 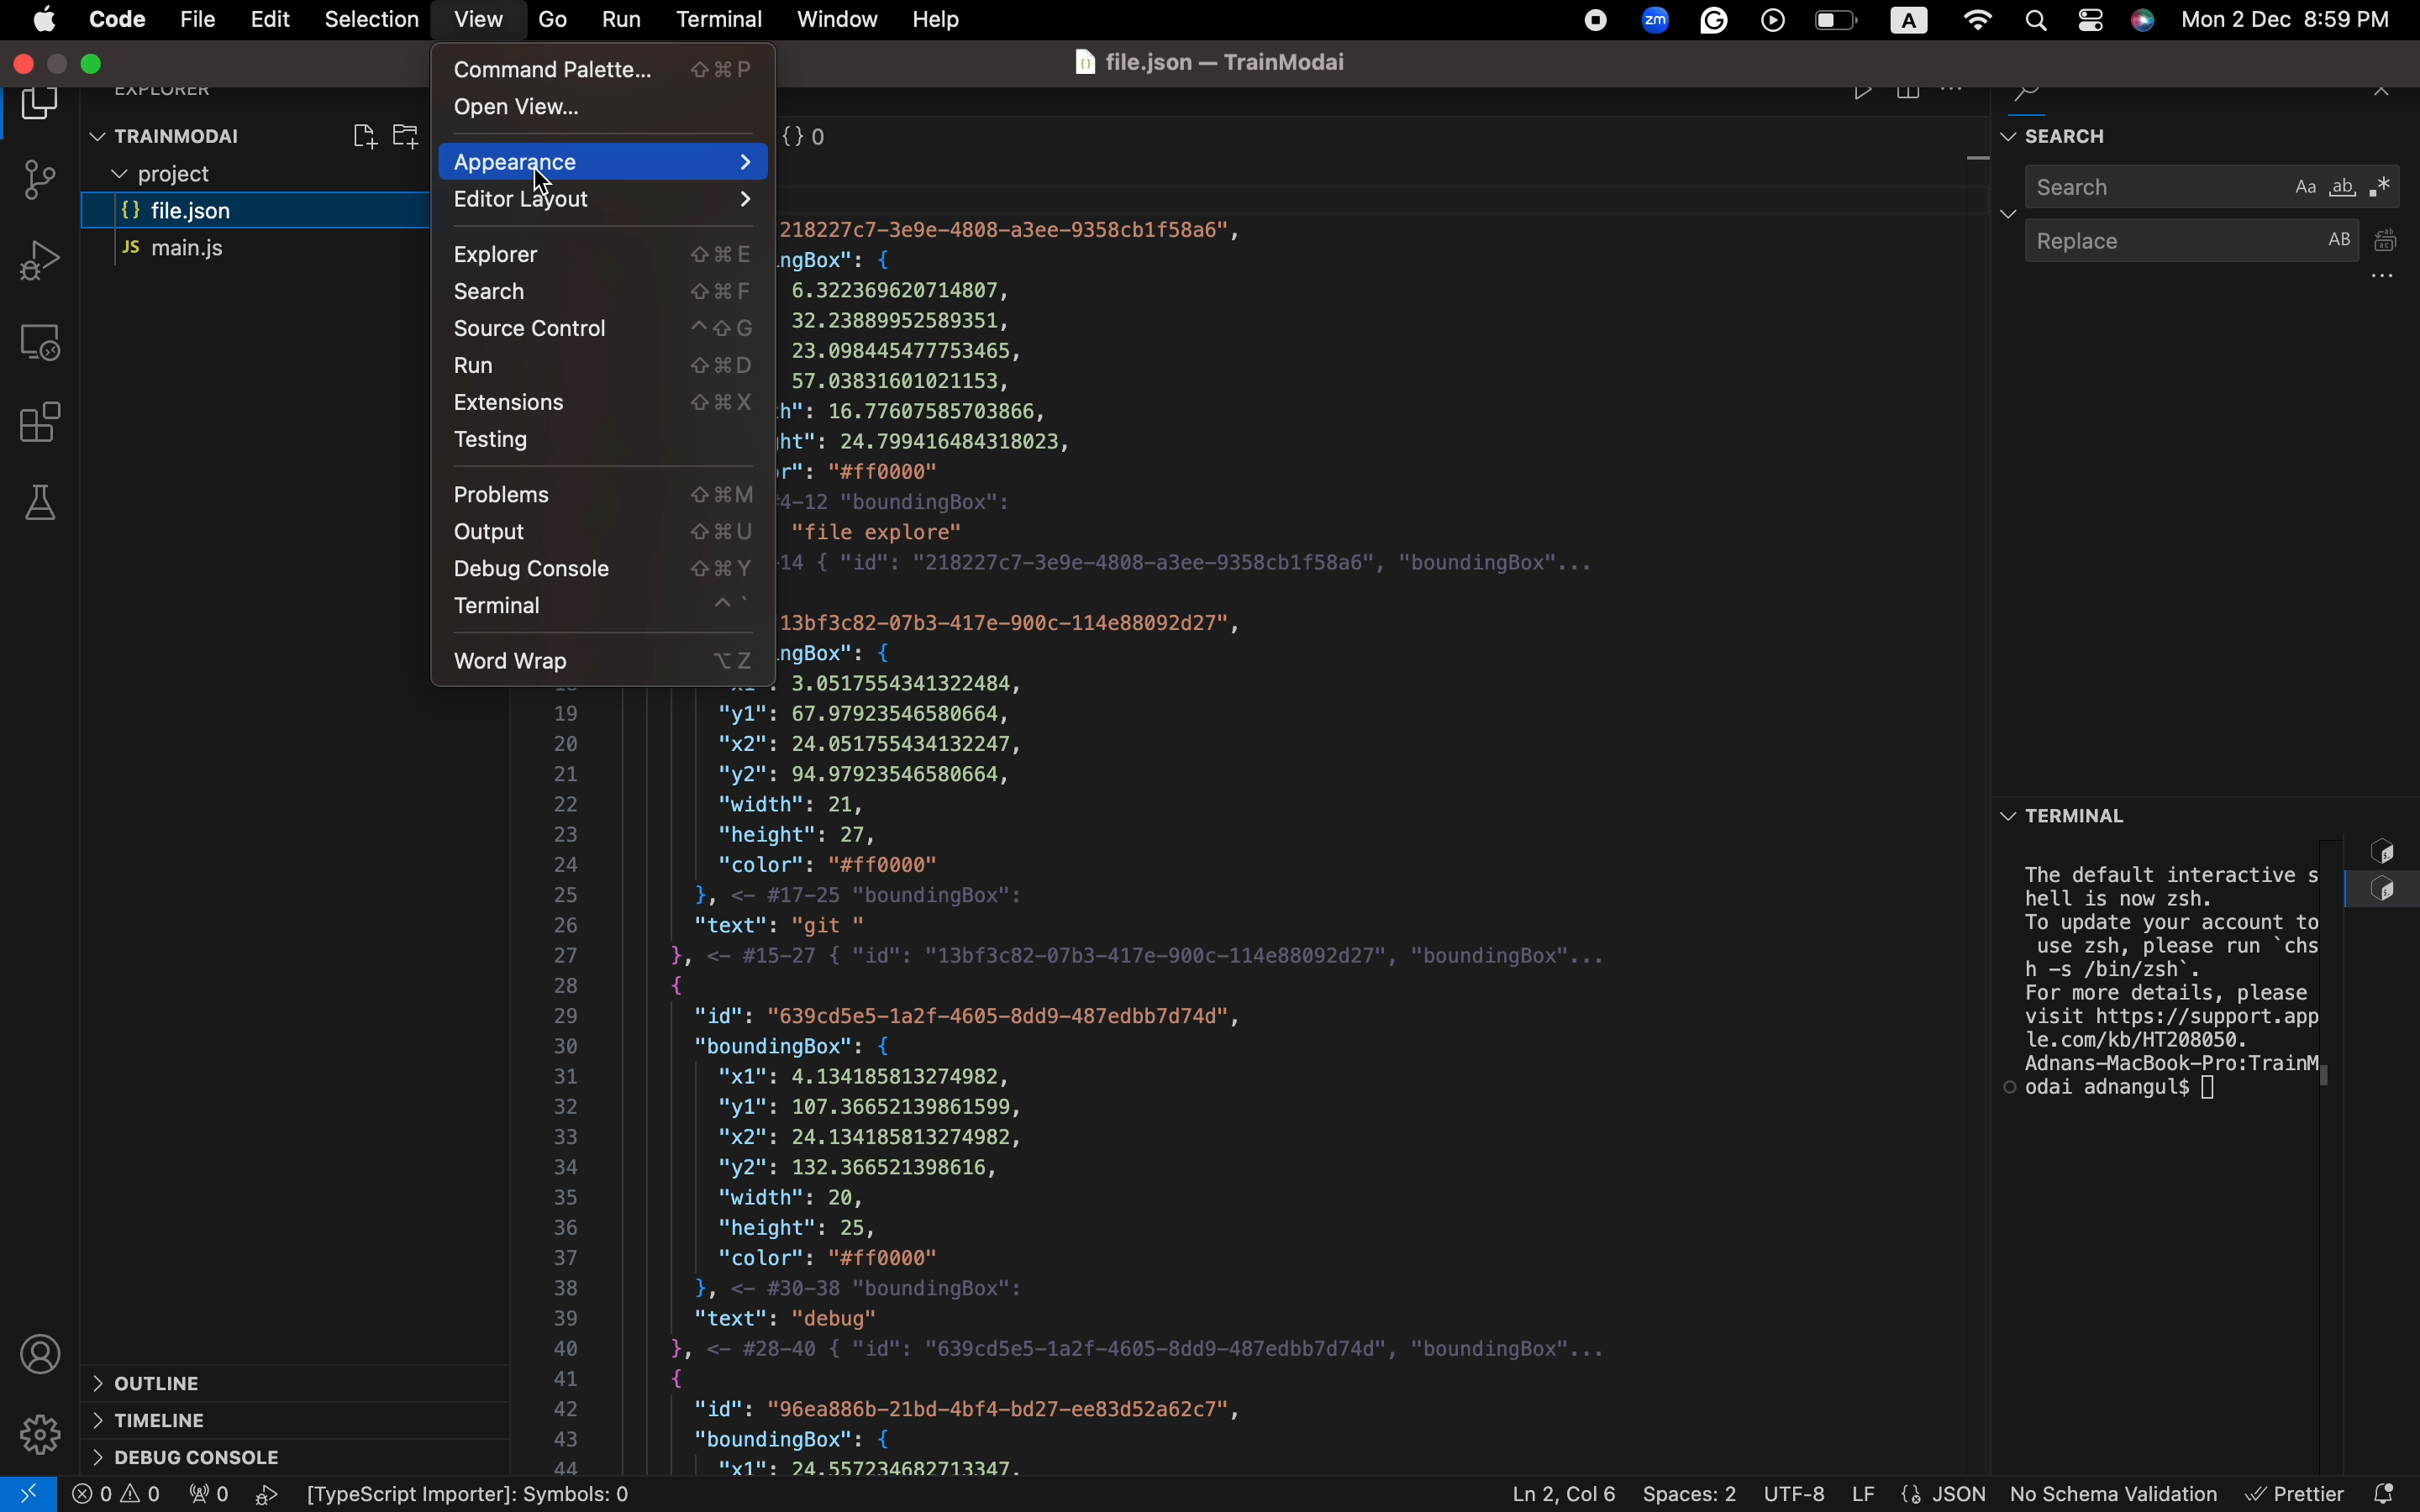 I want to click on Appearance , so click(x=609, y=162).